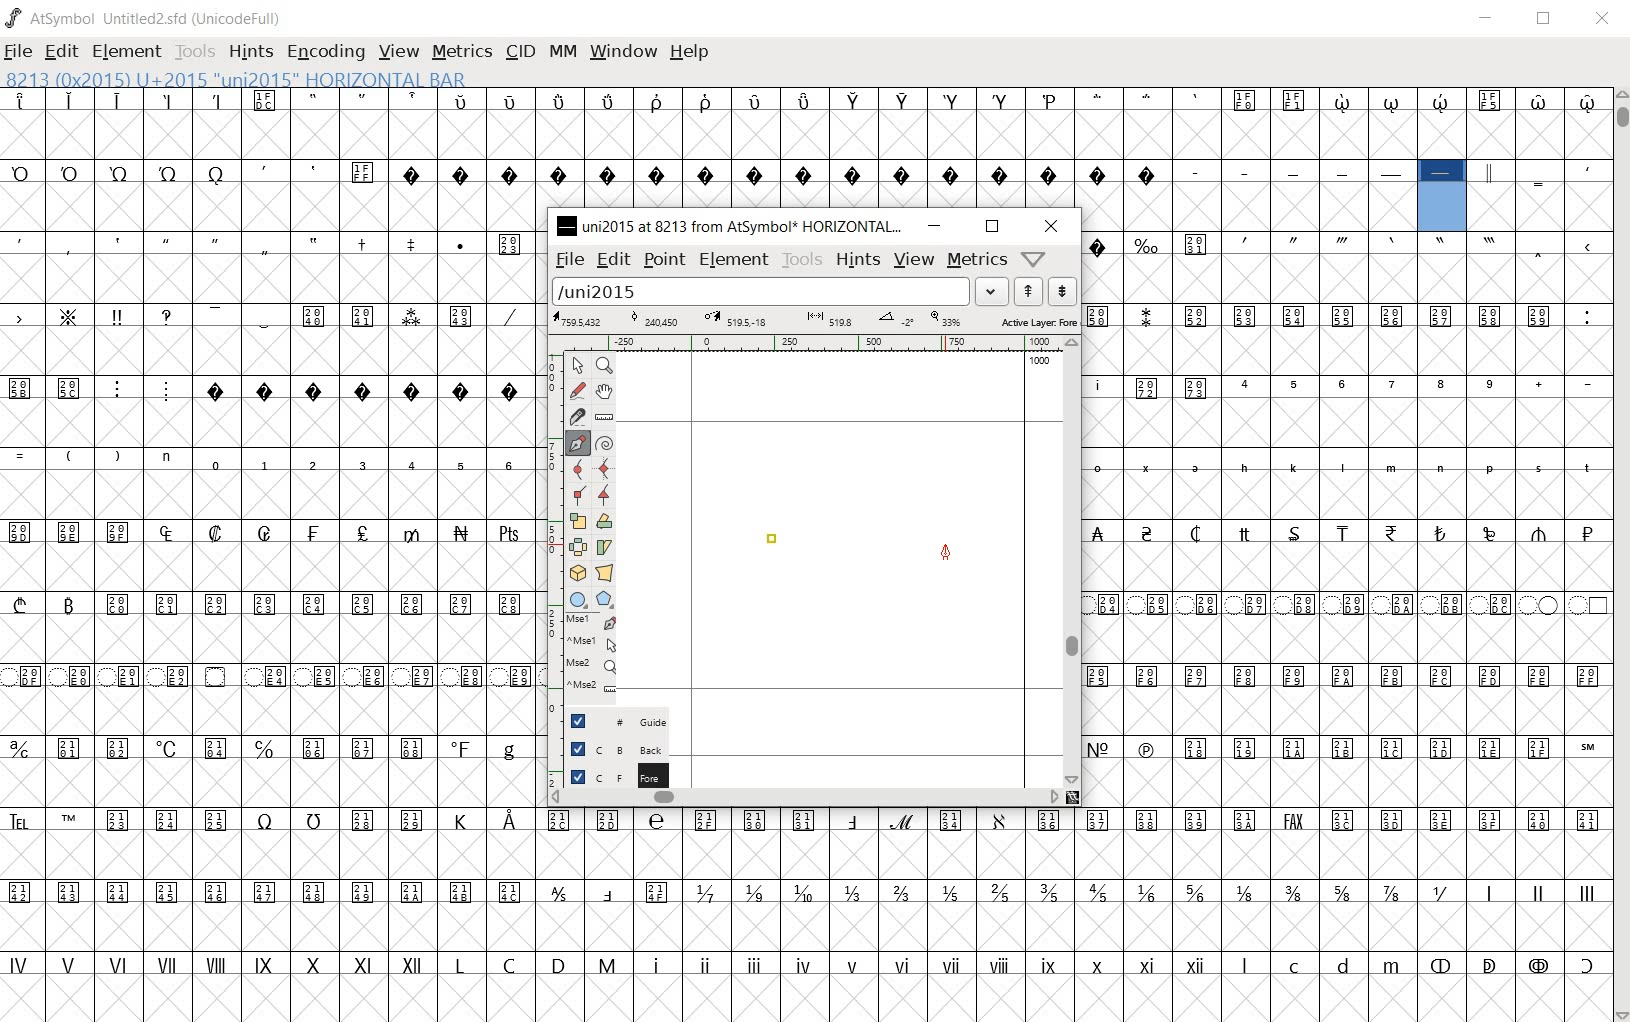 This screenshot has height=1022, width=1630. I want to click on METRICS, so click(465, 53).